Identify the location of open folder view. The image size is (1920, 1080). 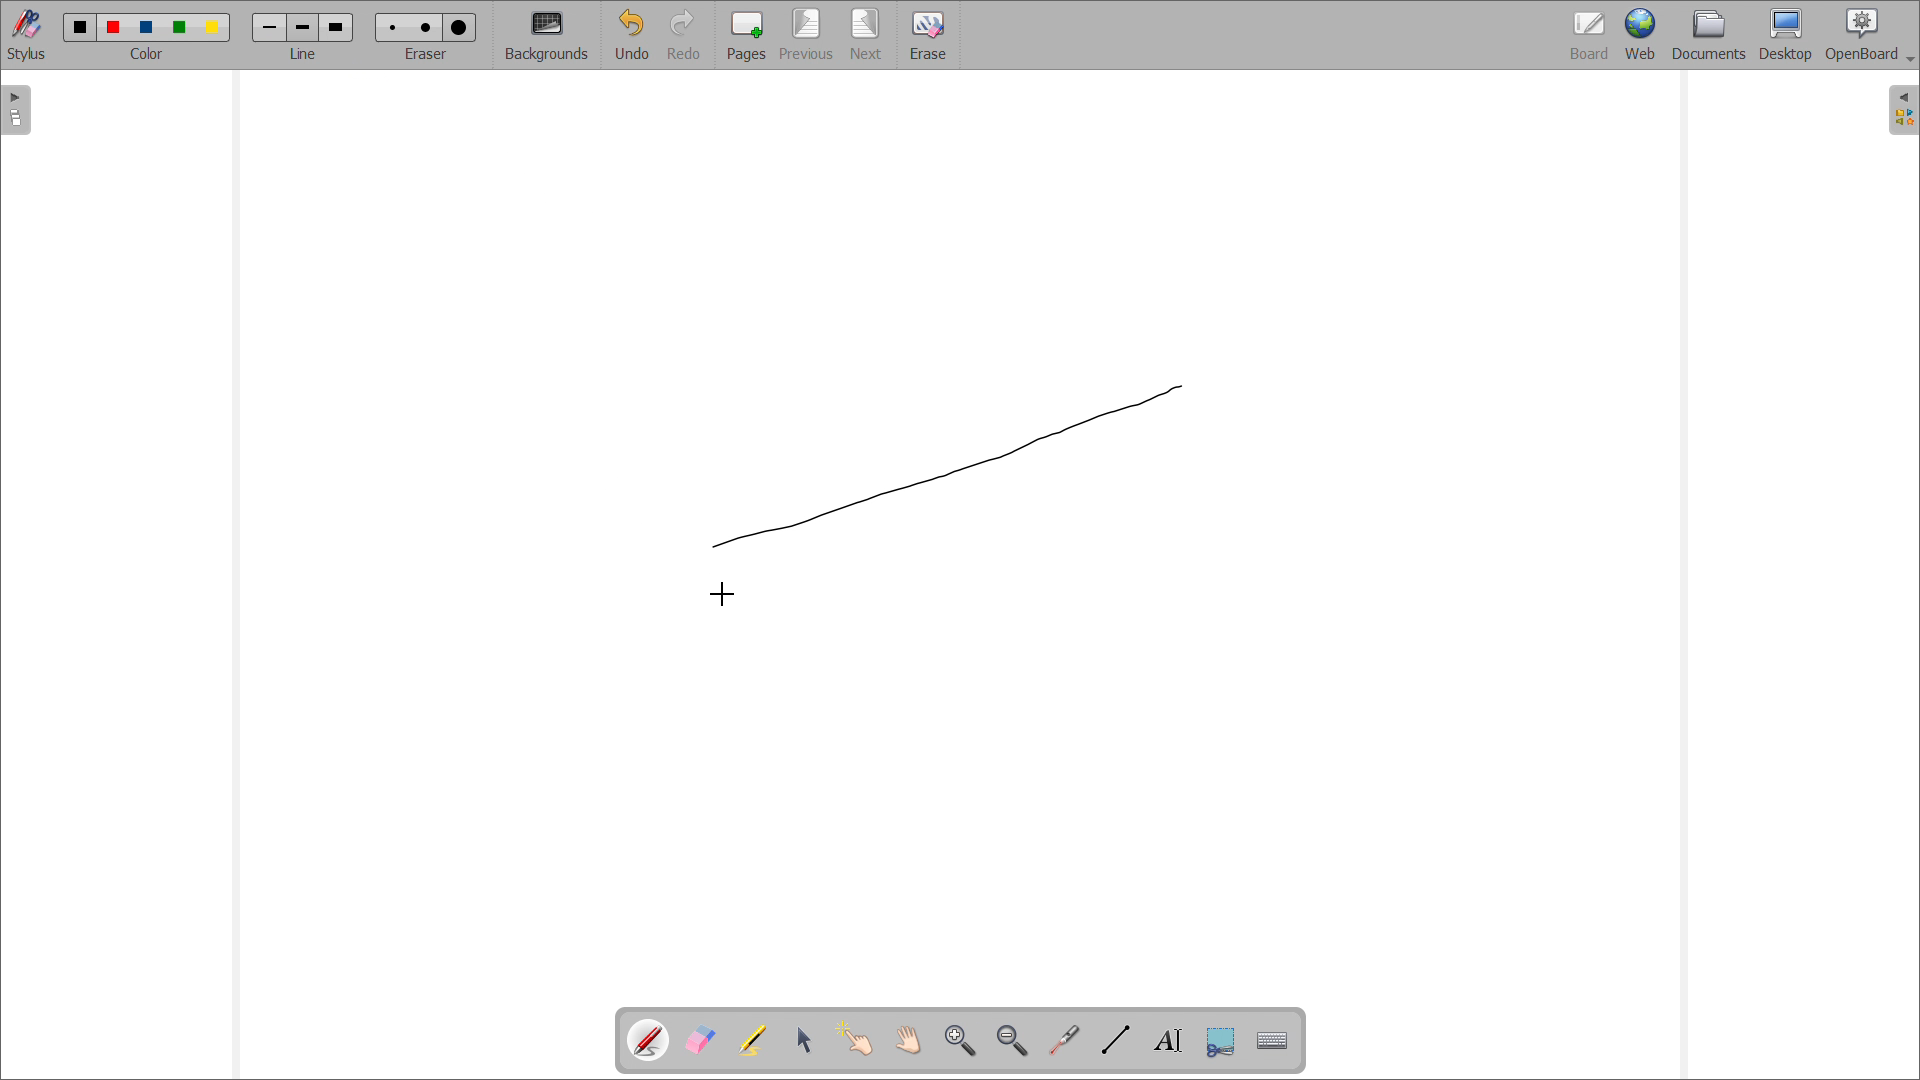
(1903, 110).